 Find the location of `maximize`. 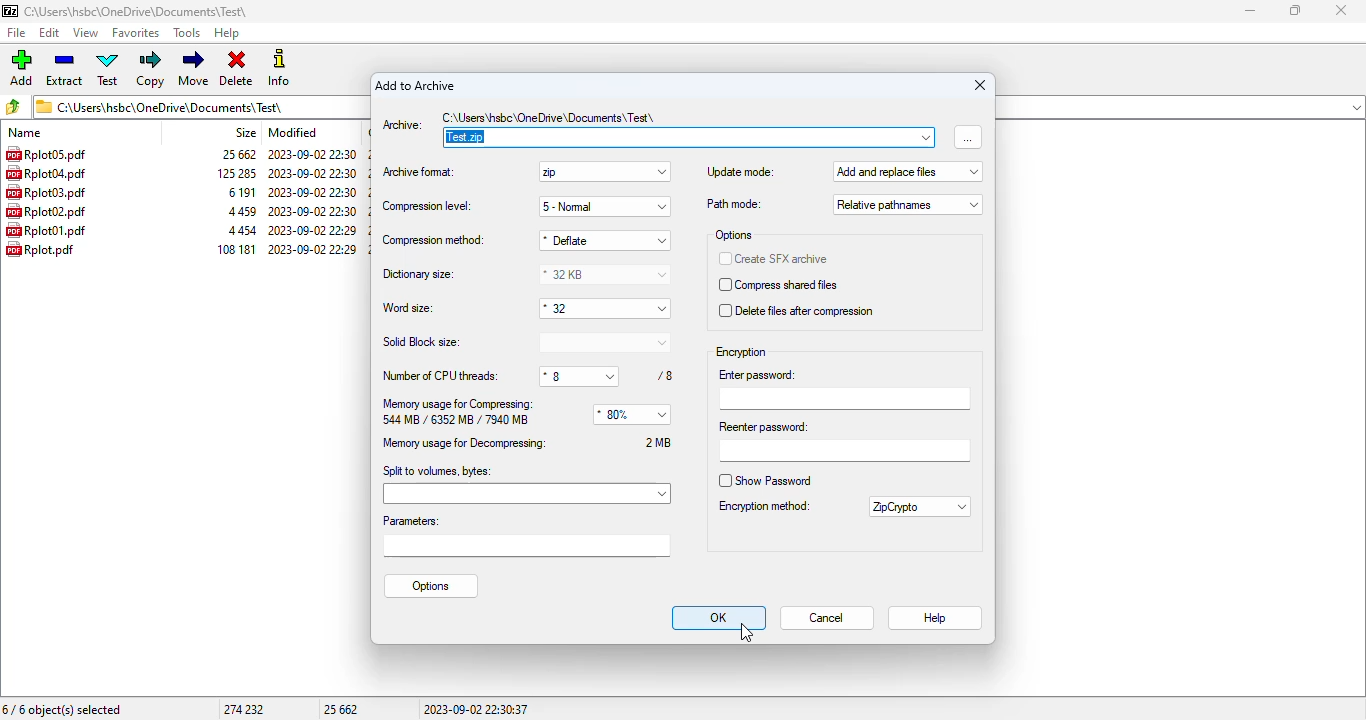

maximize is located at coordinates (1293, 10).